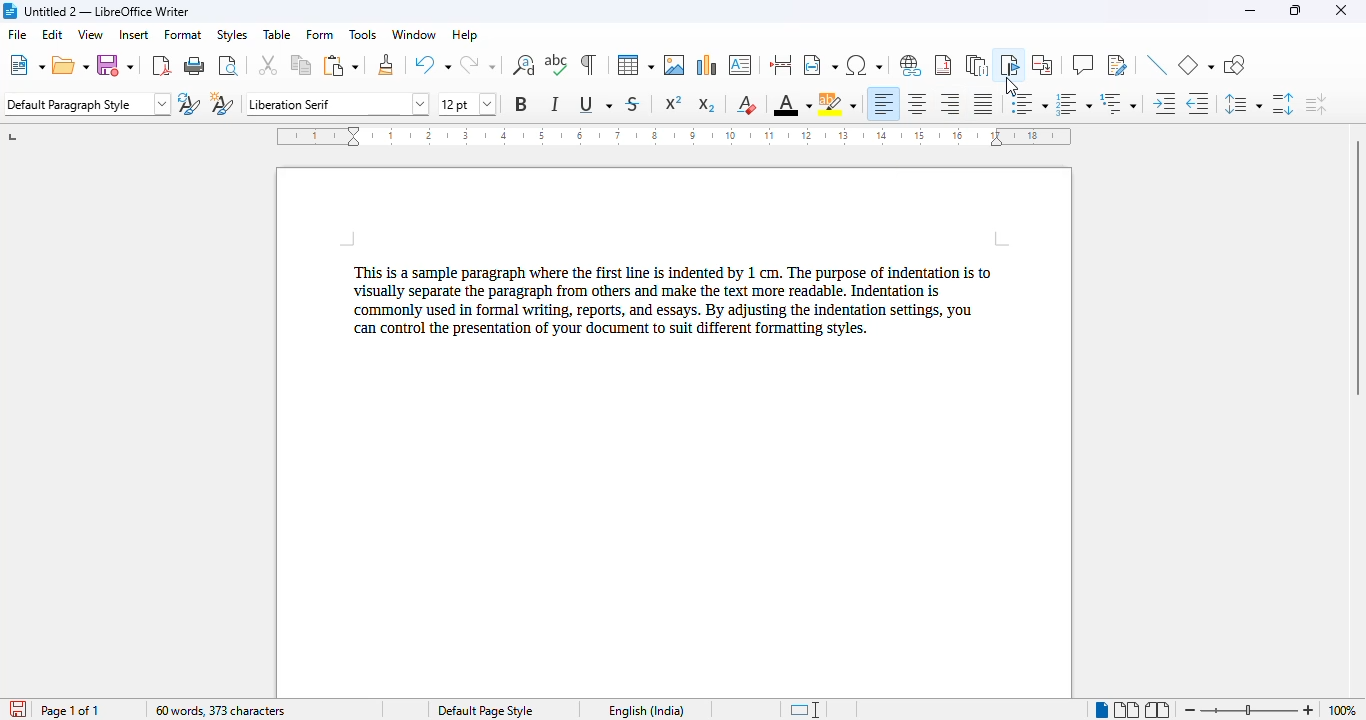  What do you see at coordinates (229, 65) in the screenshot?
I see `toggle print preview` at bounding box center [229, 65].